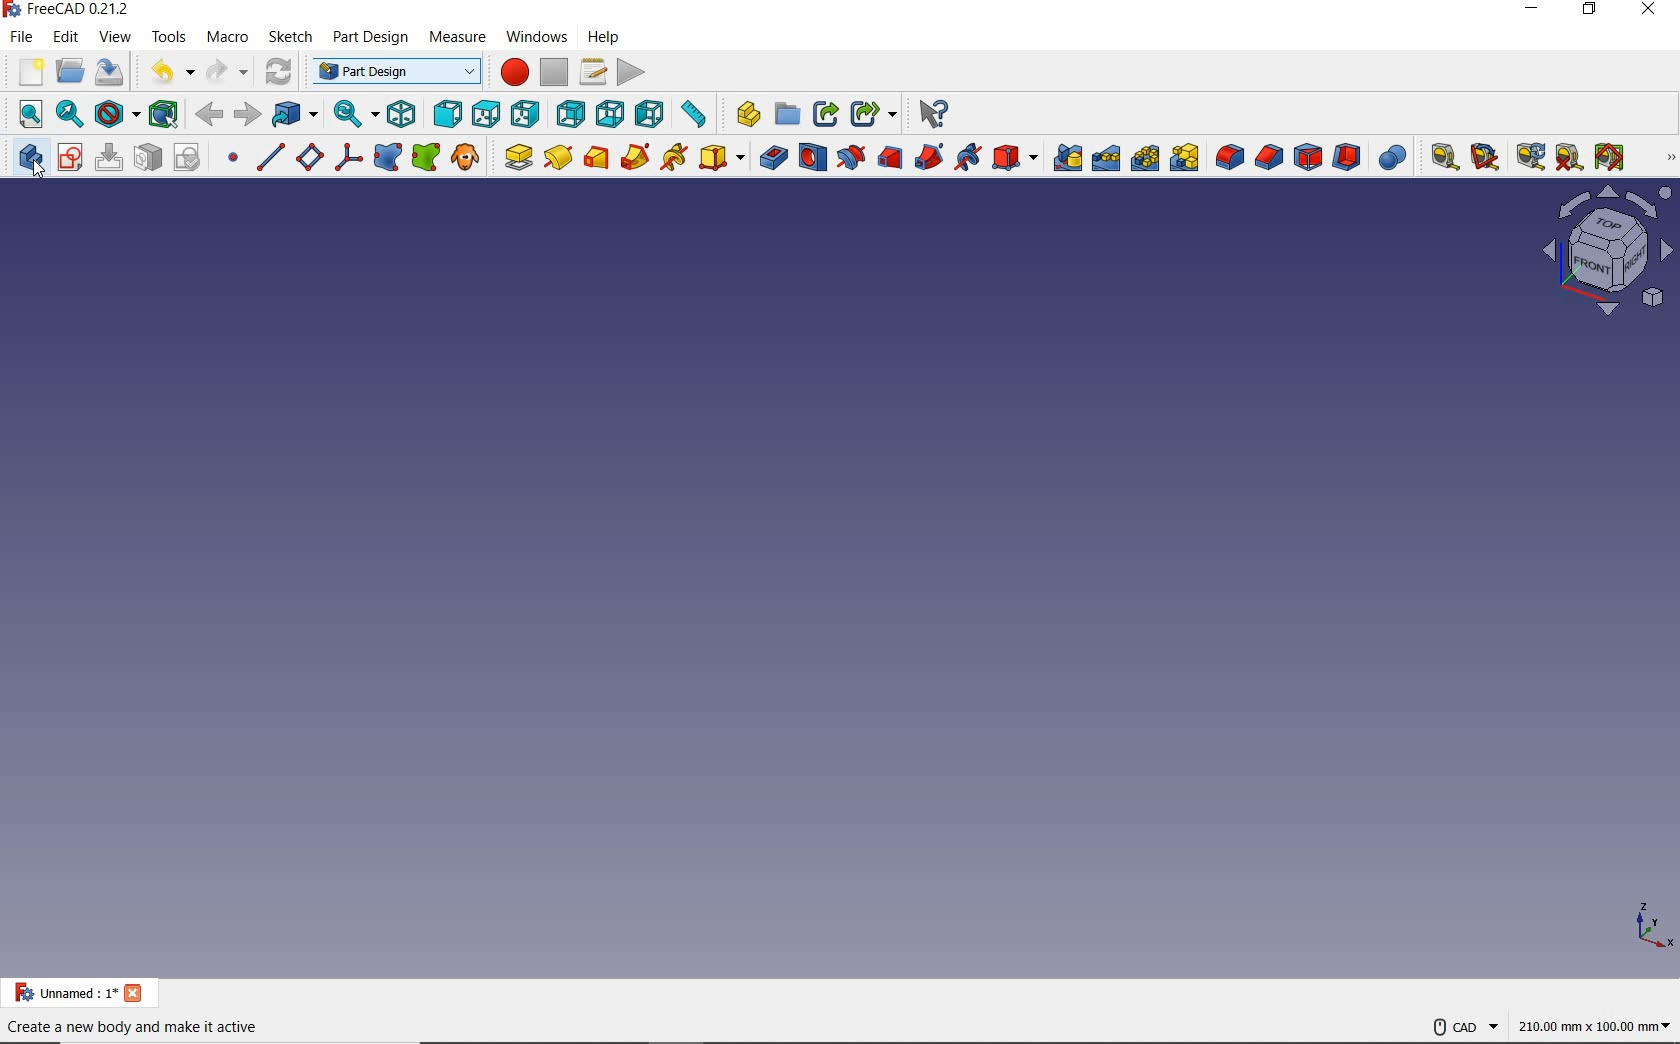 The image size is (1680, 1044). What do you see at coordinates (389, 157) in the screenshot?
I see `CREATE A SHAPE BINDER` at bounding box center [389, 157].